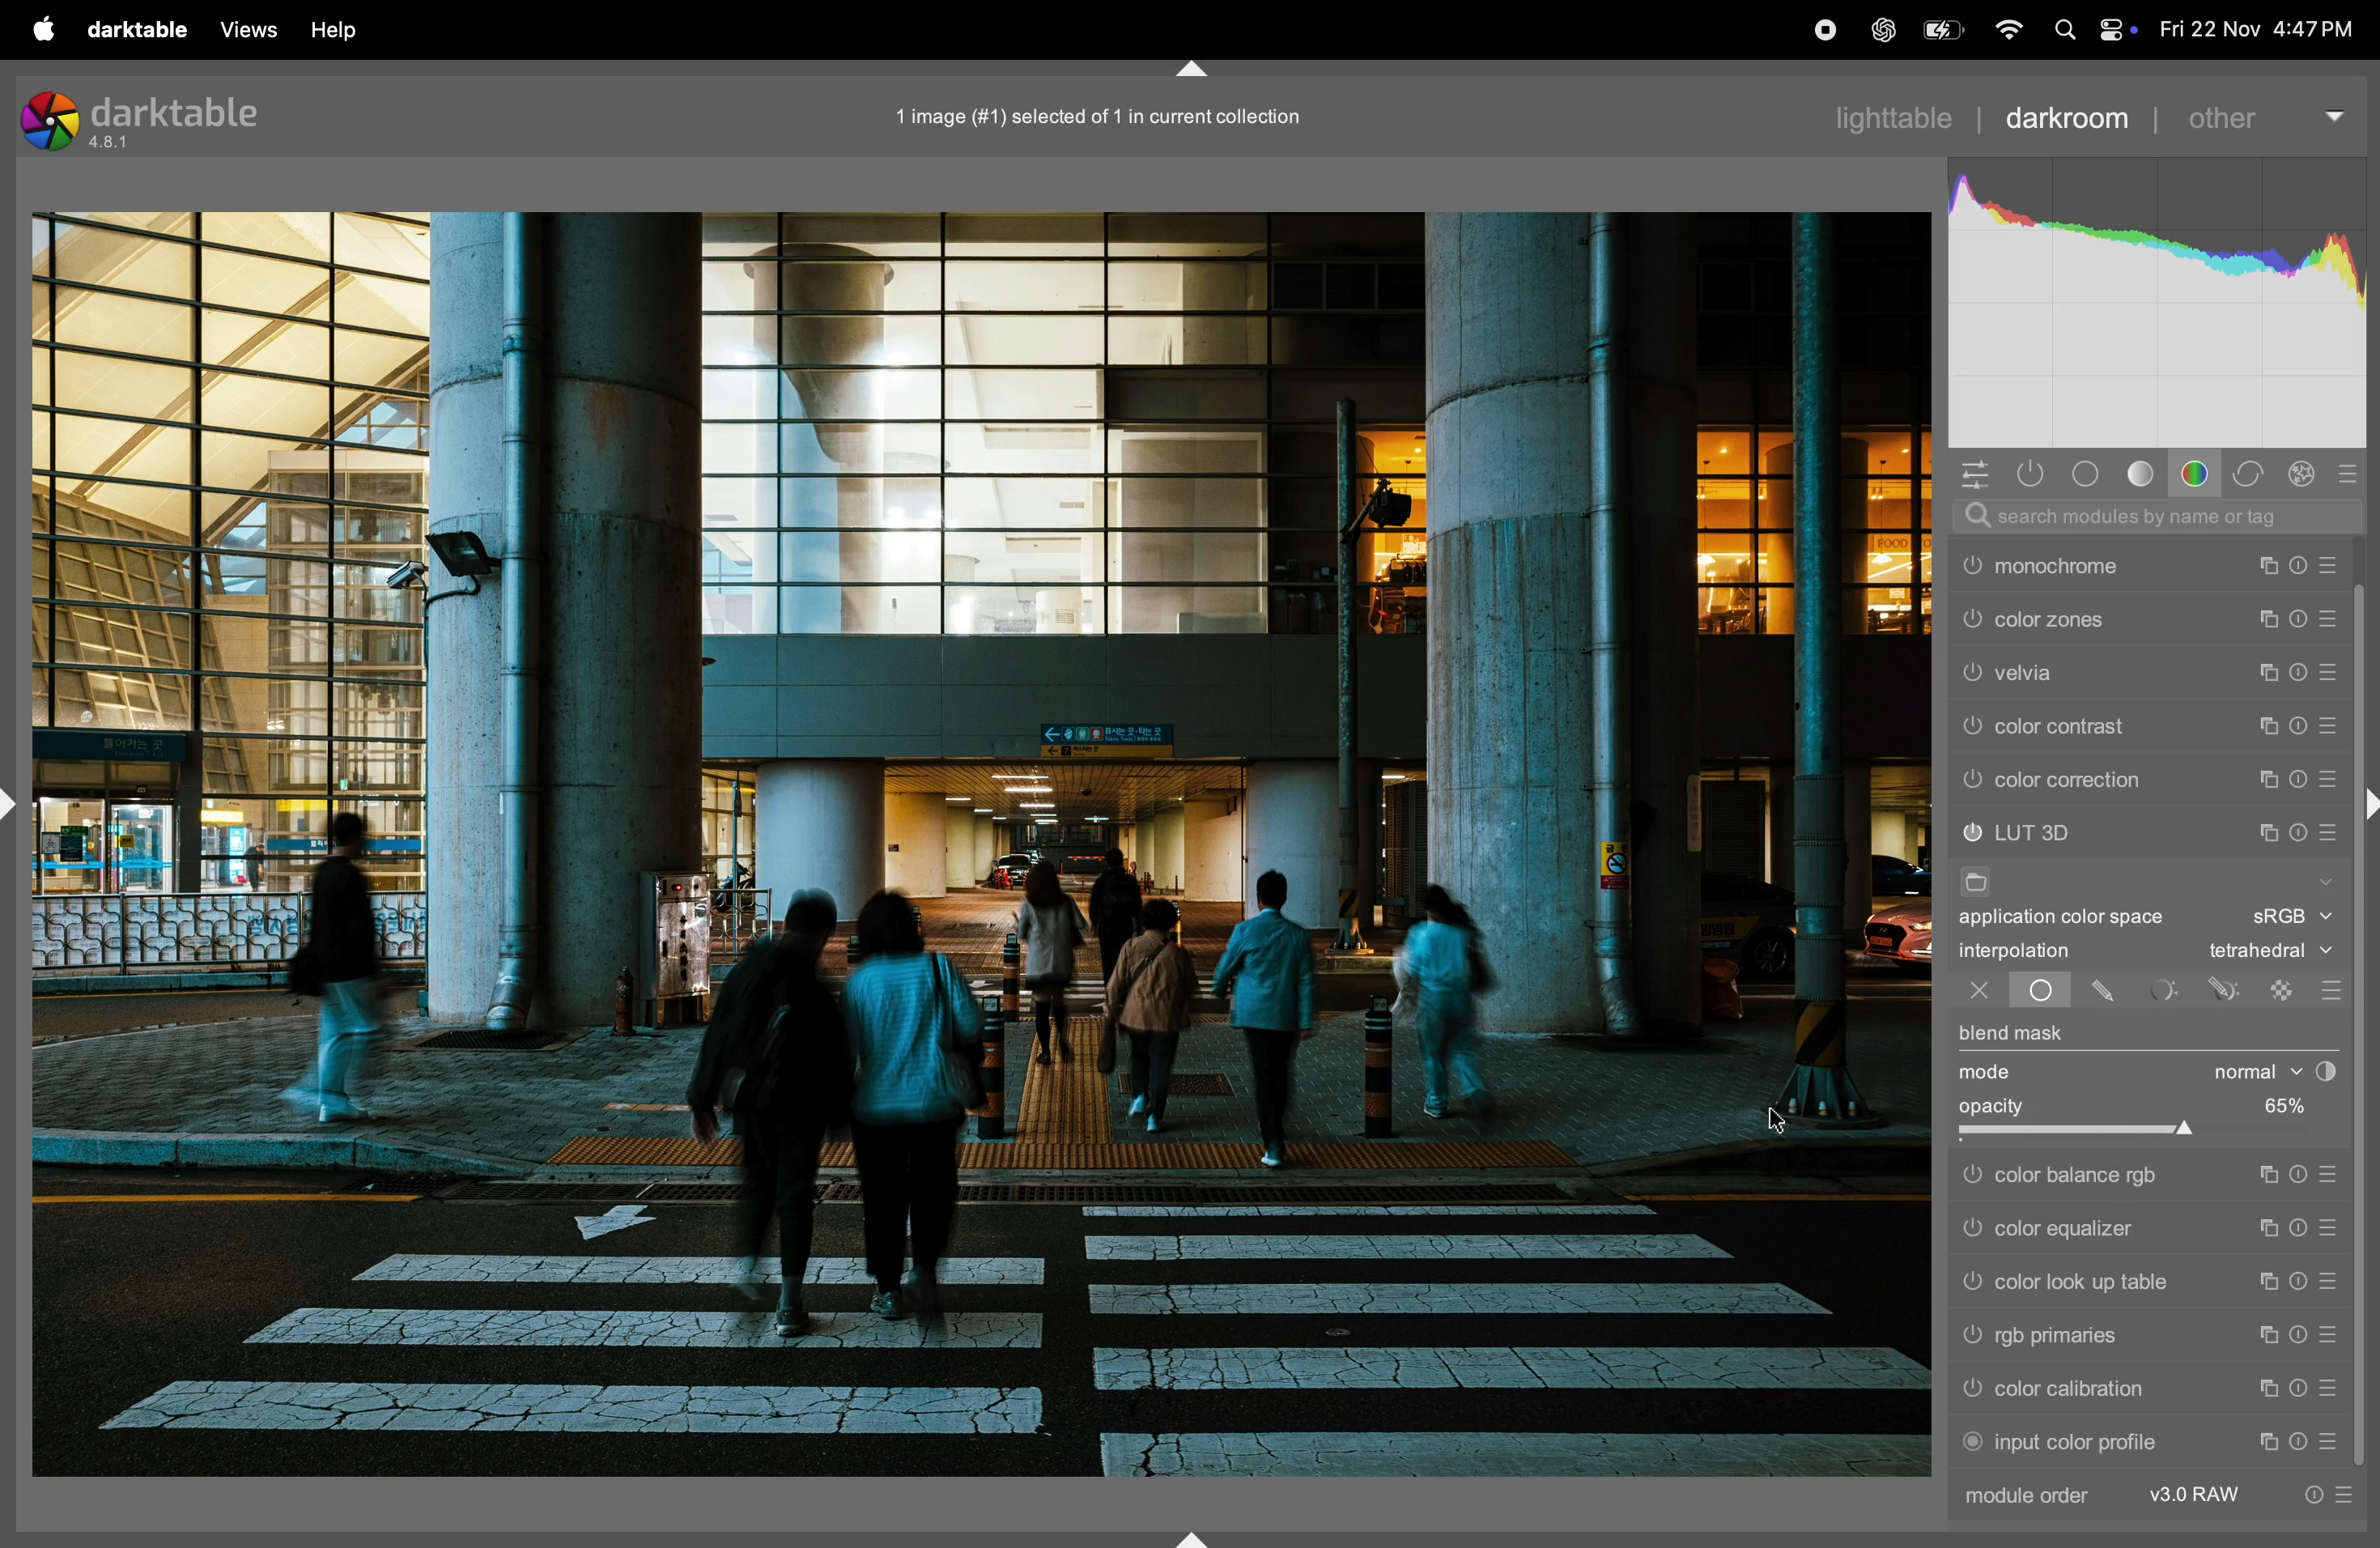 The width and height of the screenshot is (2380, 1548). I want to click on uniformly, so click(2041, 993).